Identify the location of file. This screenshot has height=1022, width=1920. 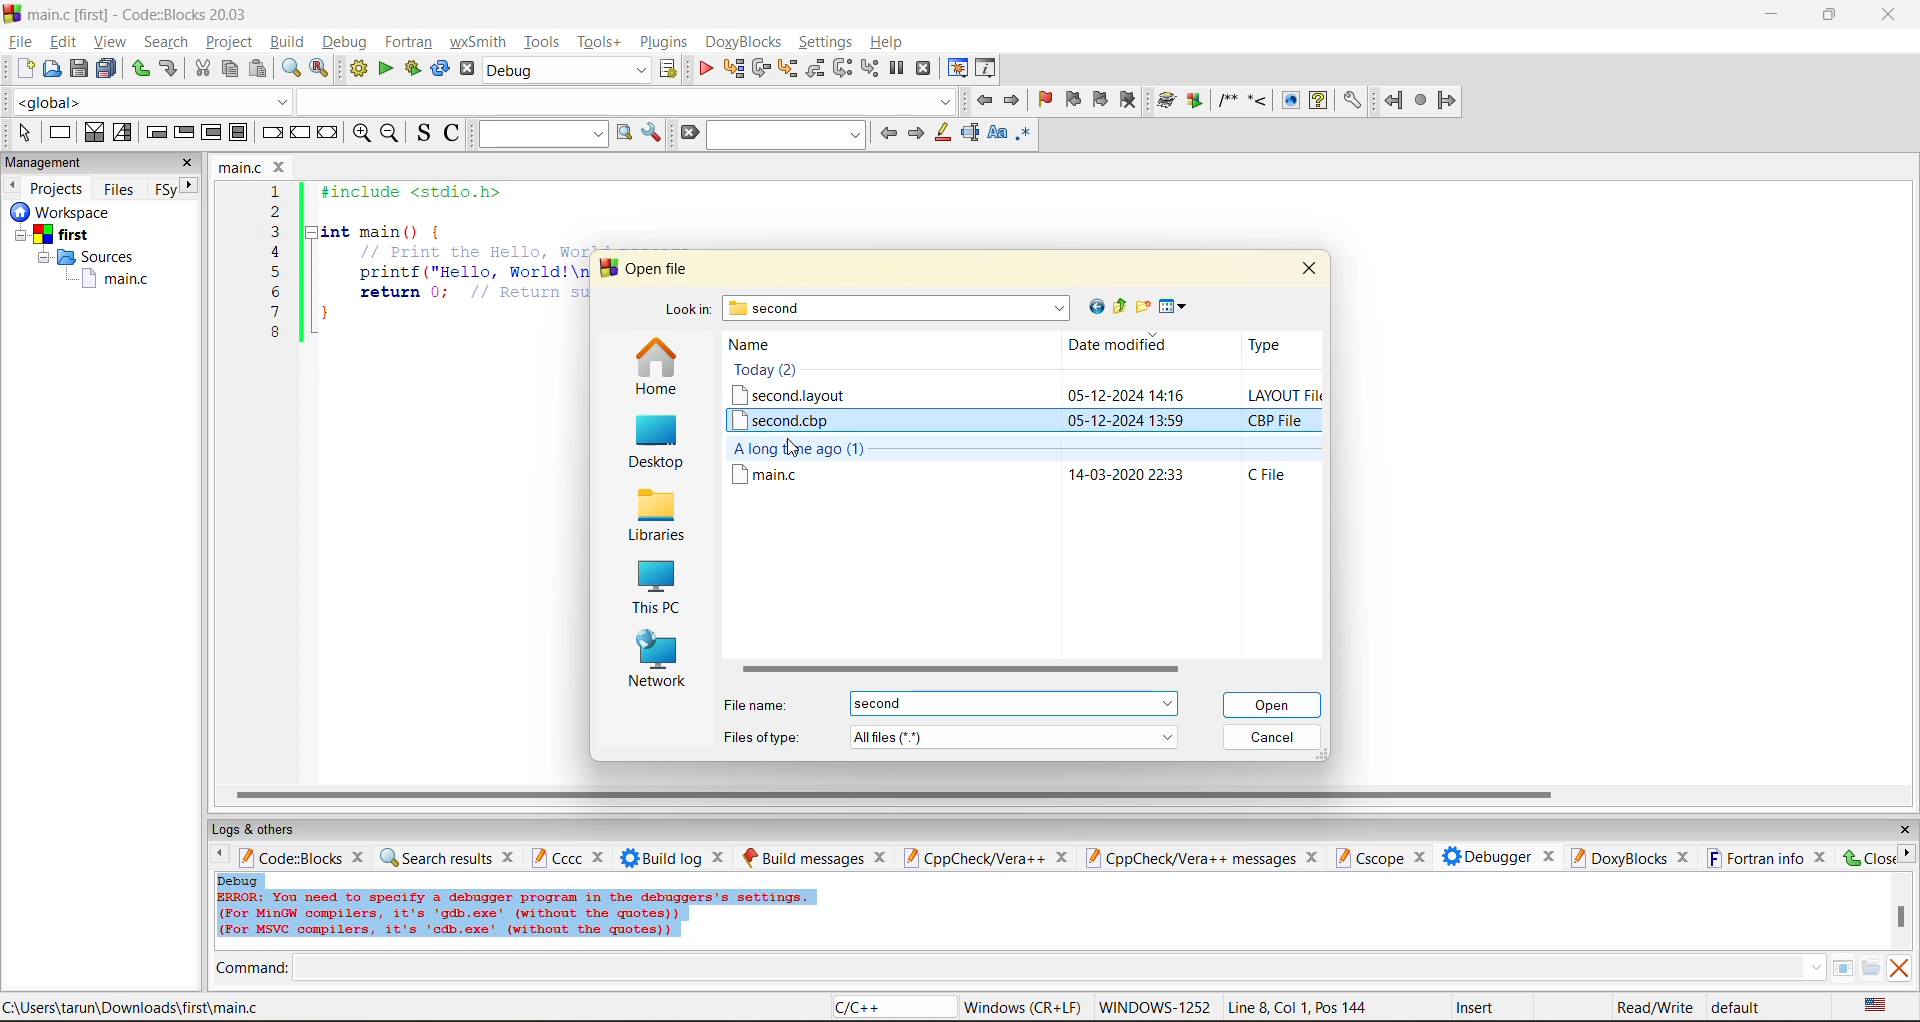
(19, 39).